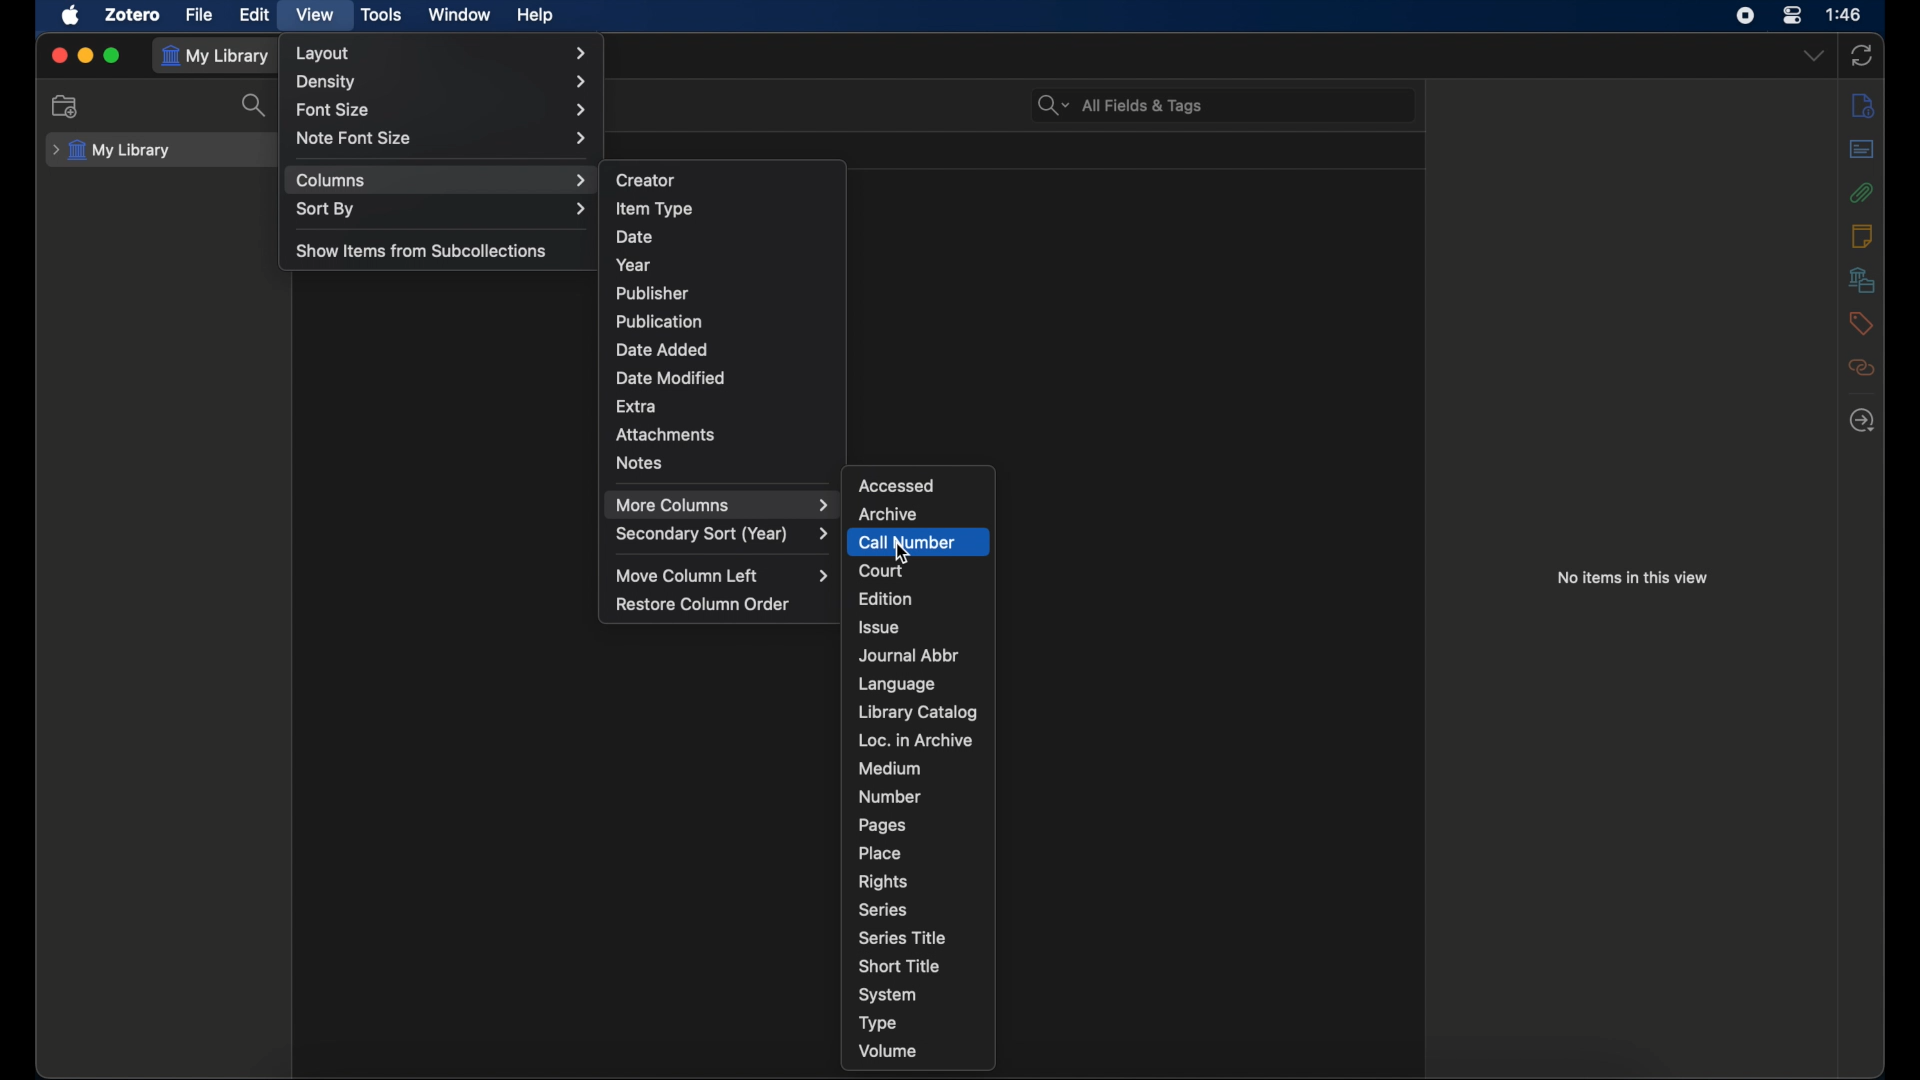  Describe the element at coordinates (878, 1022) in the screenshot. I see `type` at that location.